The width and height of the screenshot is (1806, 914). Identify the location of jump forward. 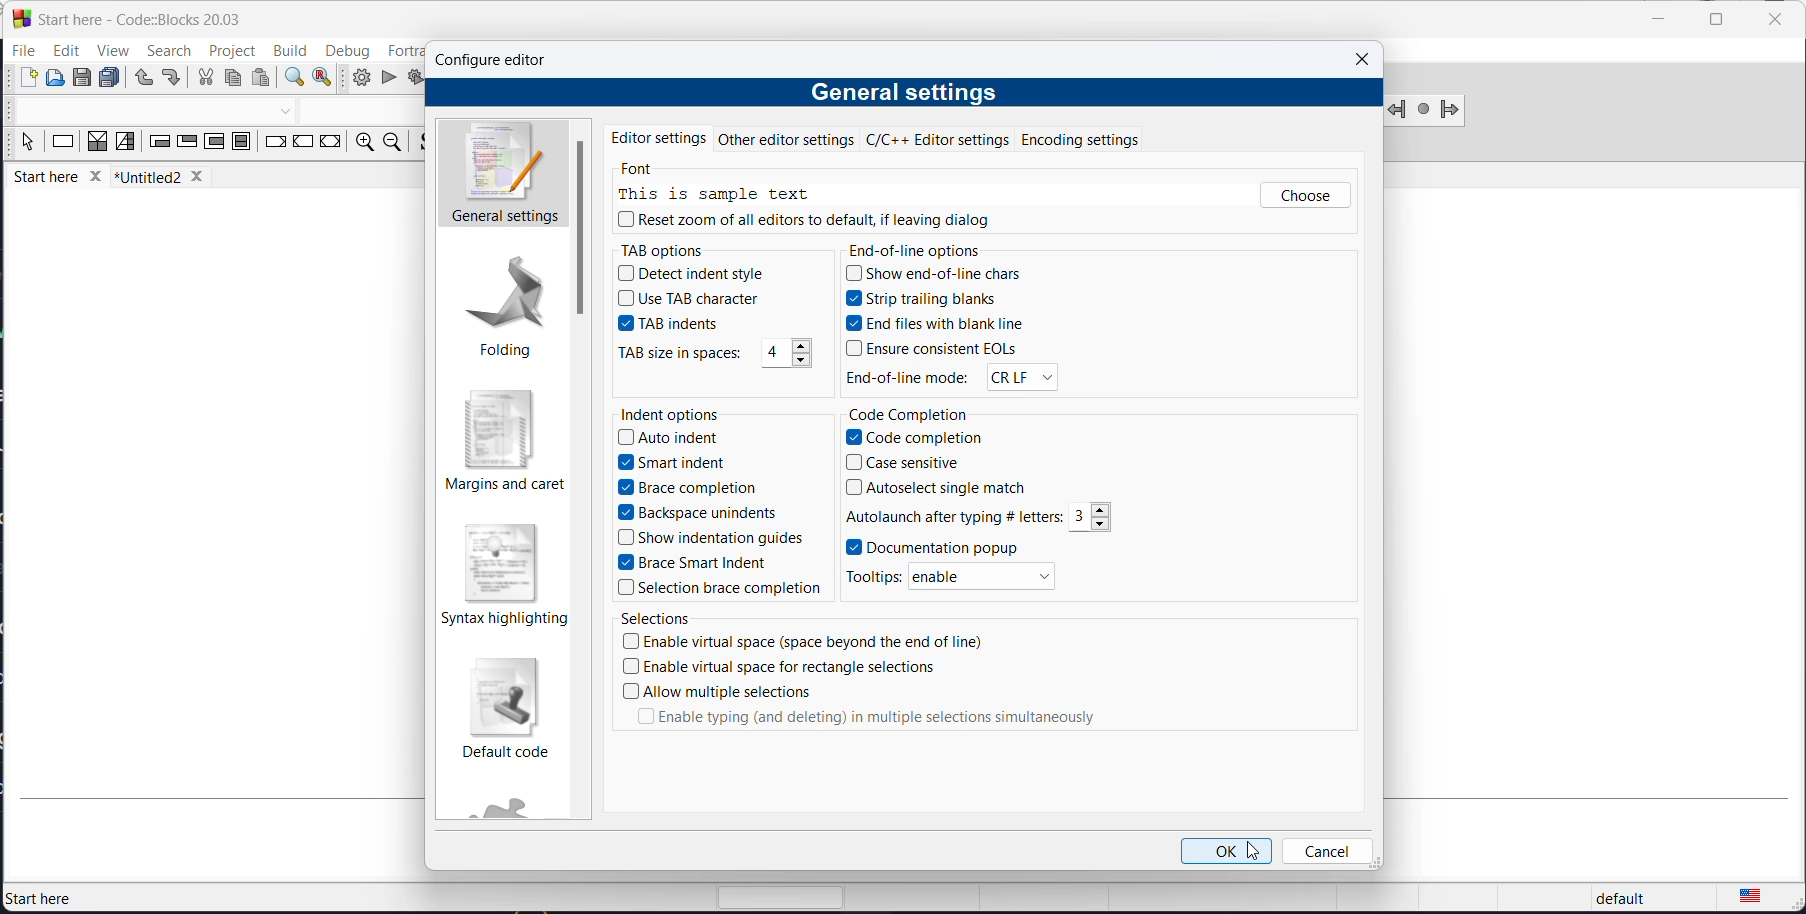
(1449, 110).